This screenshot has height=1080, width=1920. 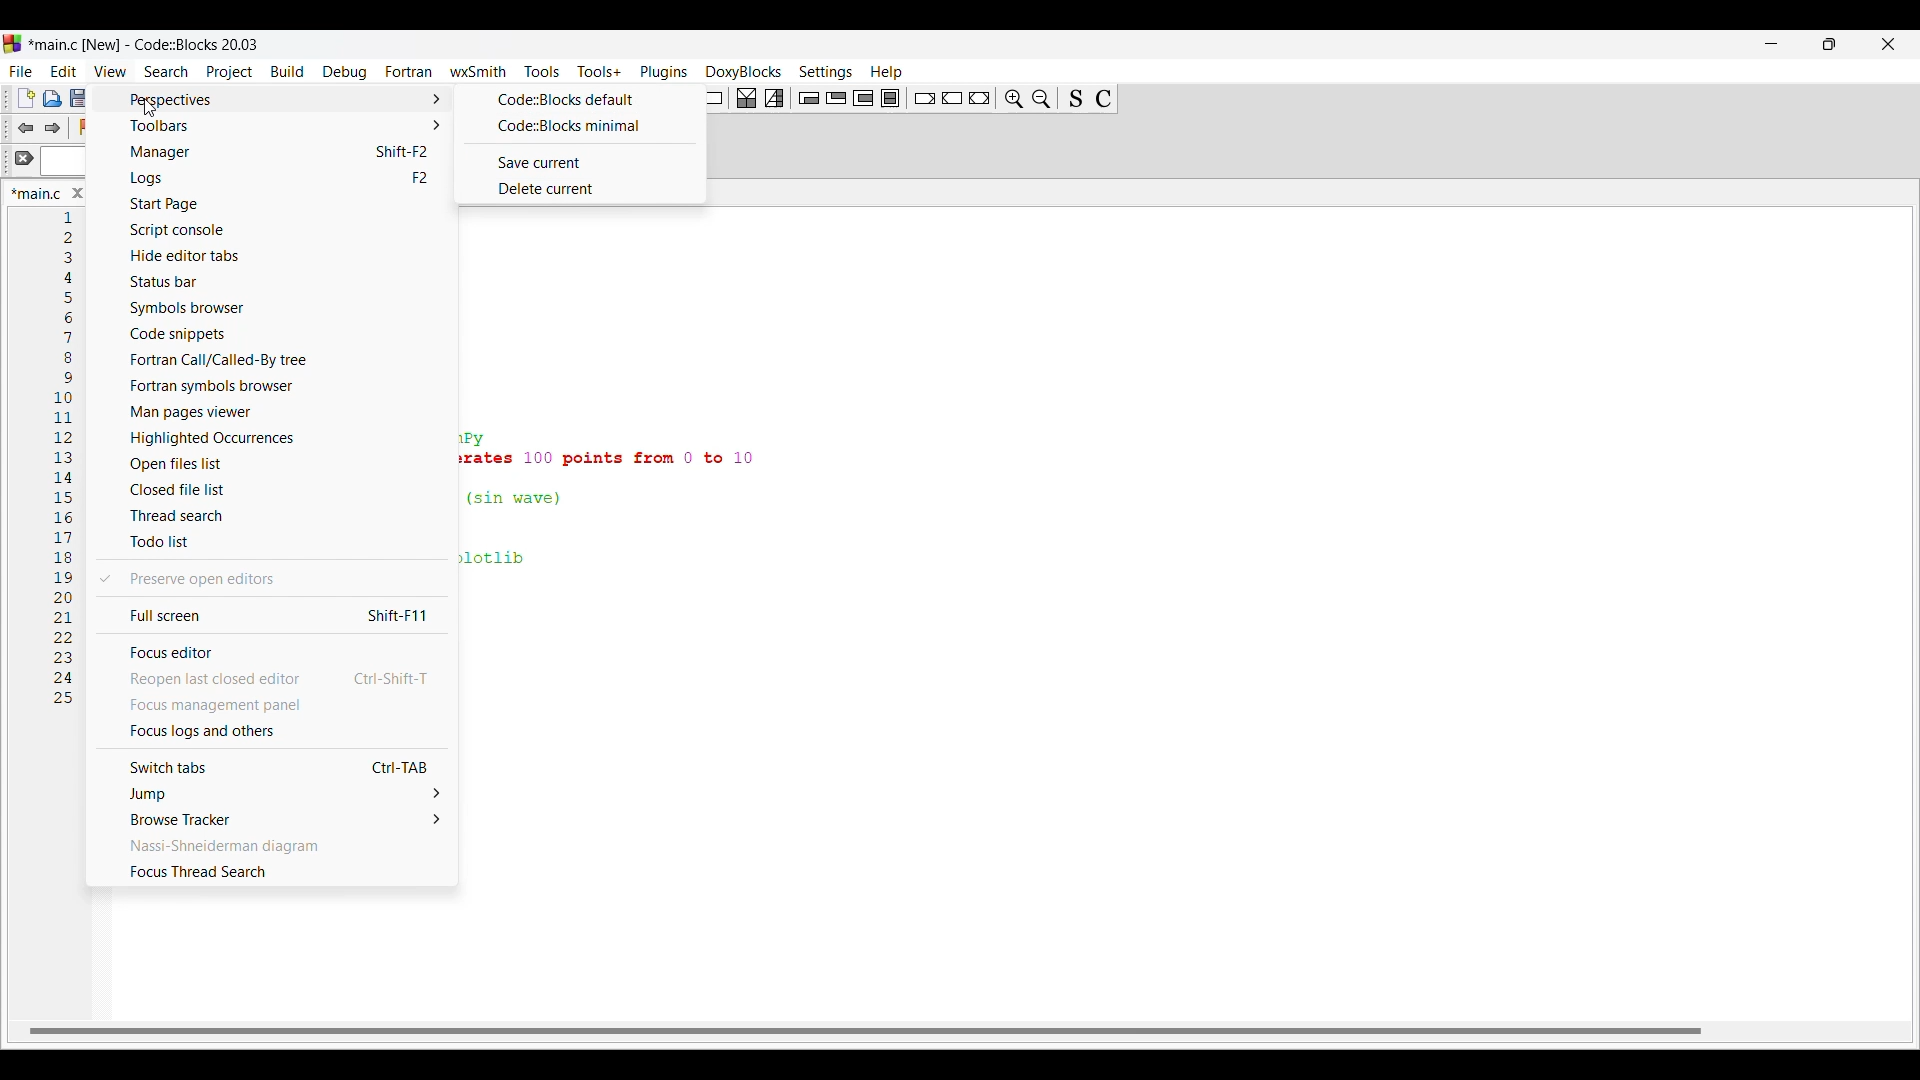 I want to click on Highlighted occurences, so click(x=273, y=438).